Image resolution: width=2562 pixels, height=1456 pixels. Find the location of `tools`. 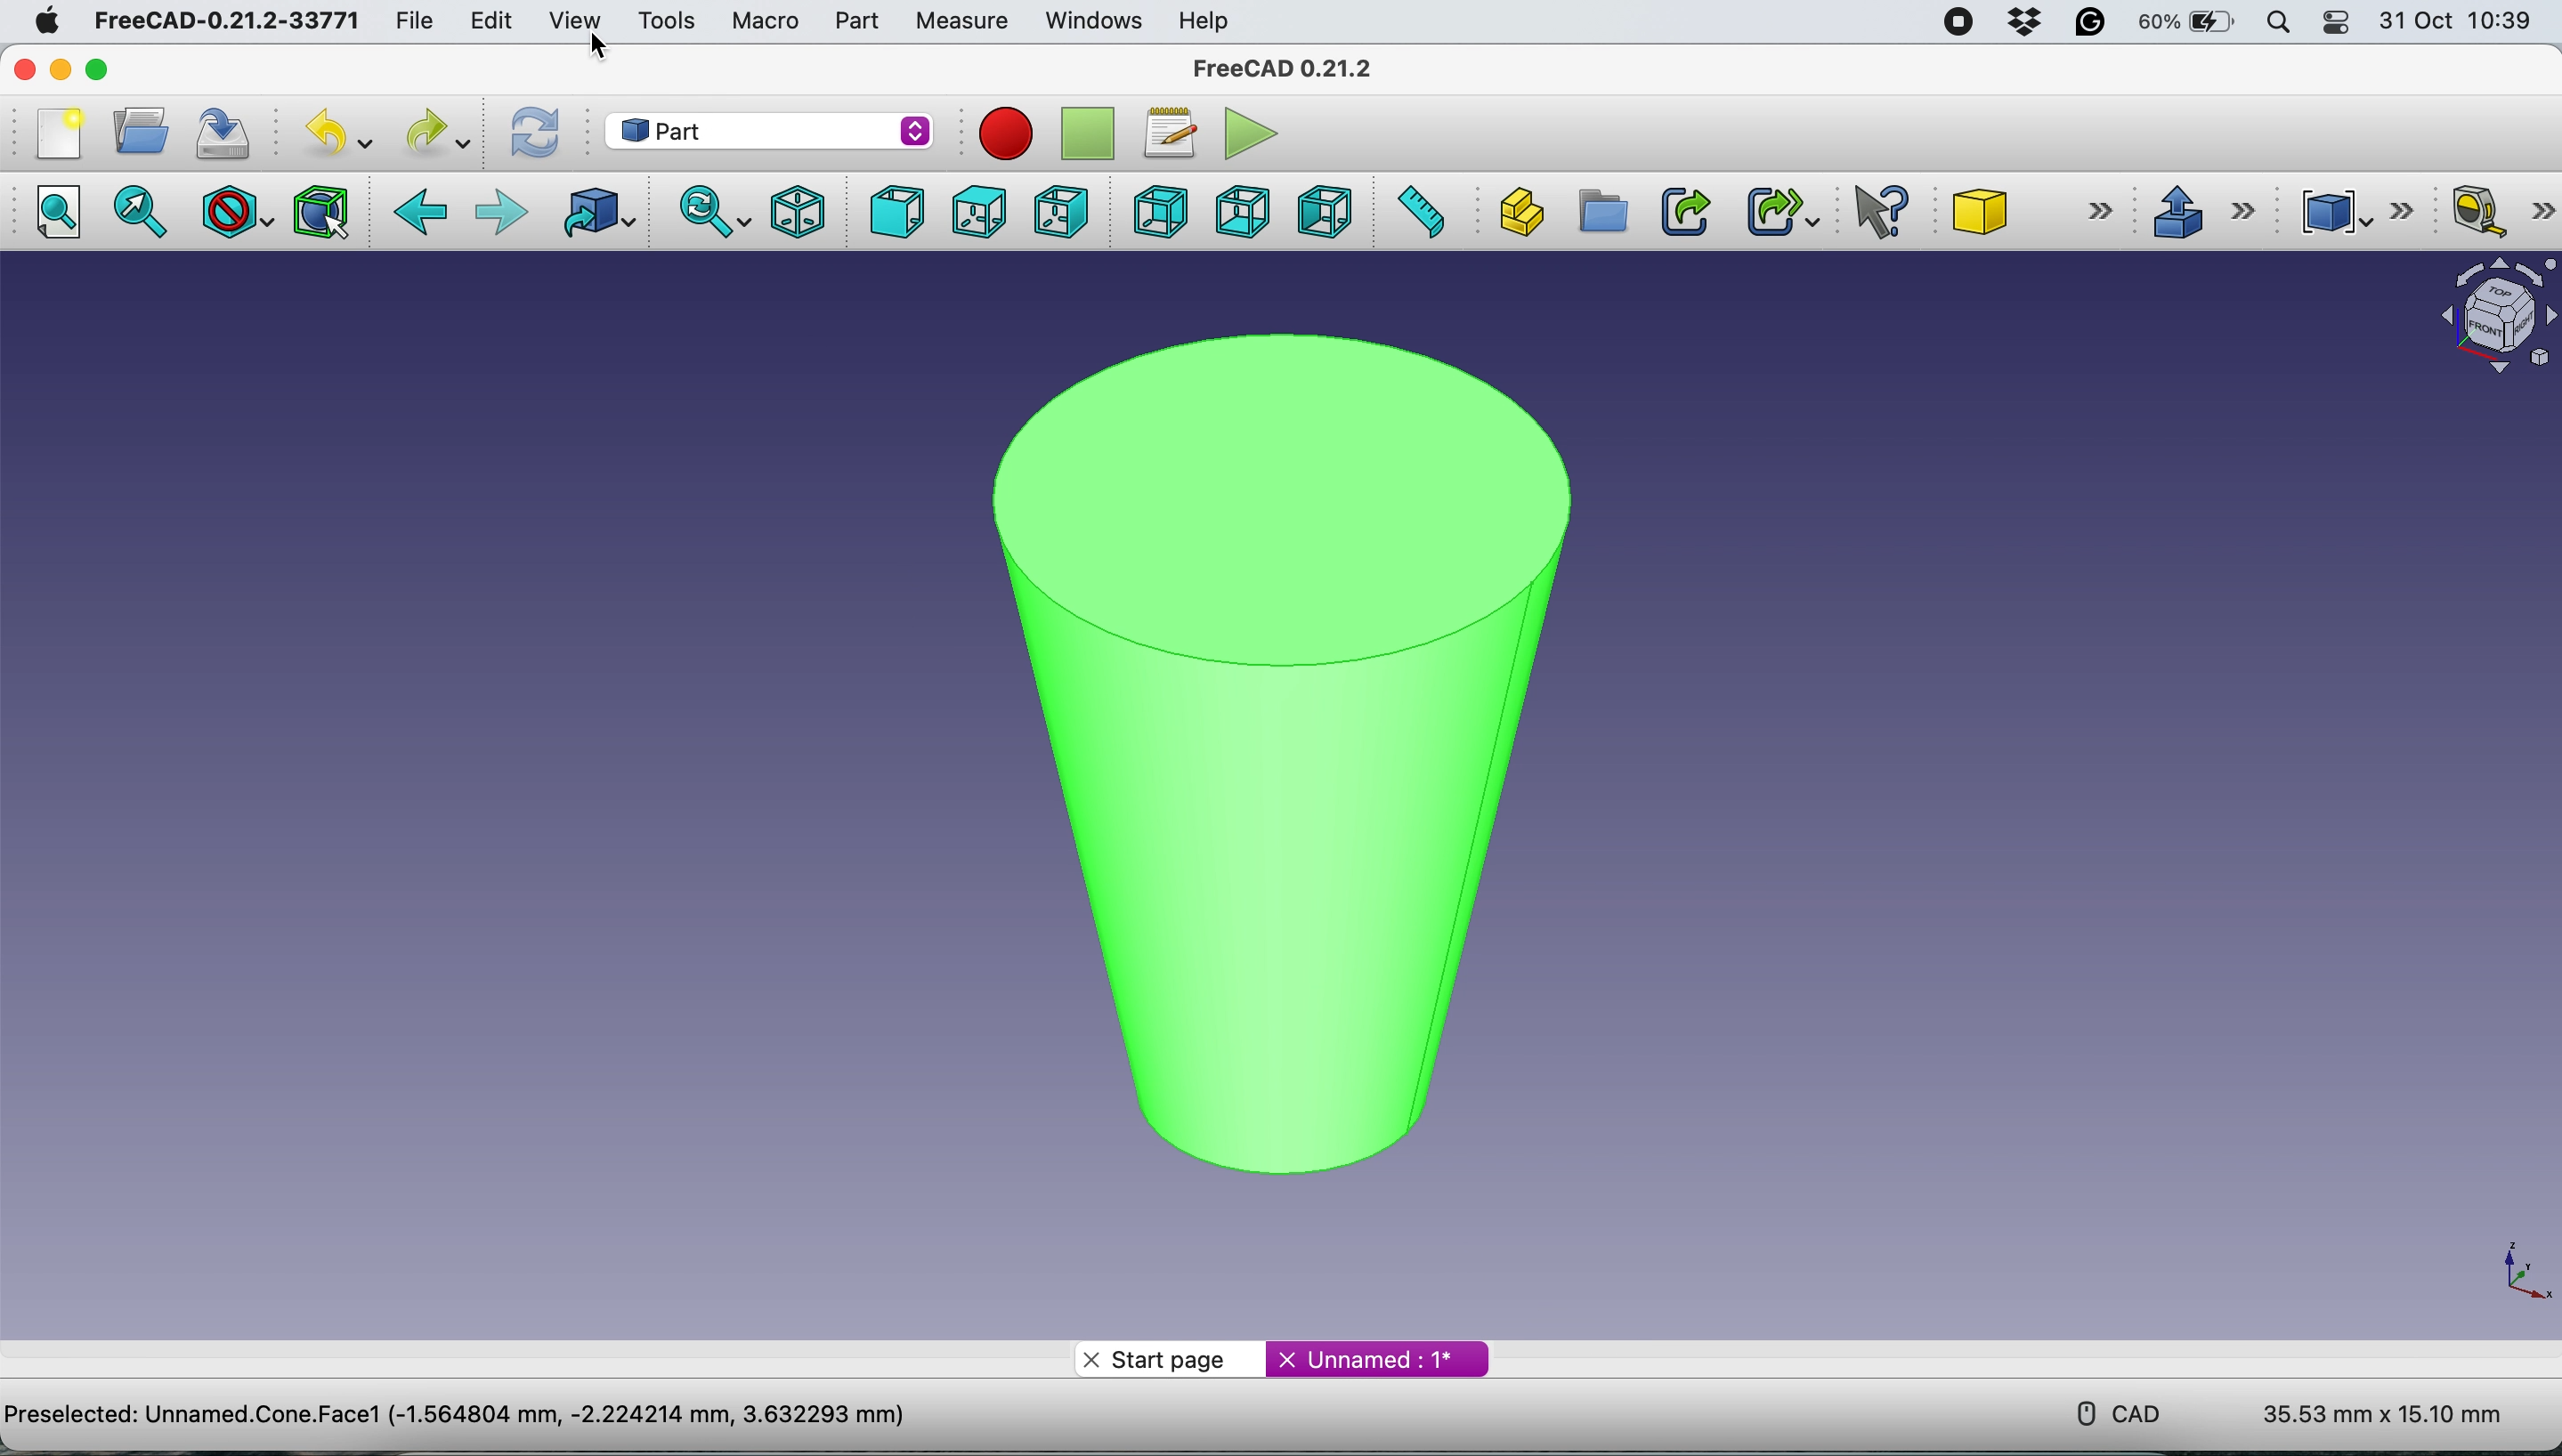

tools is located at coordinates (667, 22).